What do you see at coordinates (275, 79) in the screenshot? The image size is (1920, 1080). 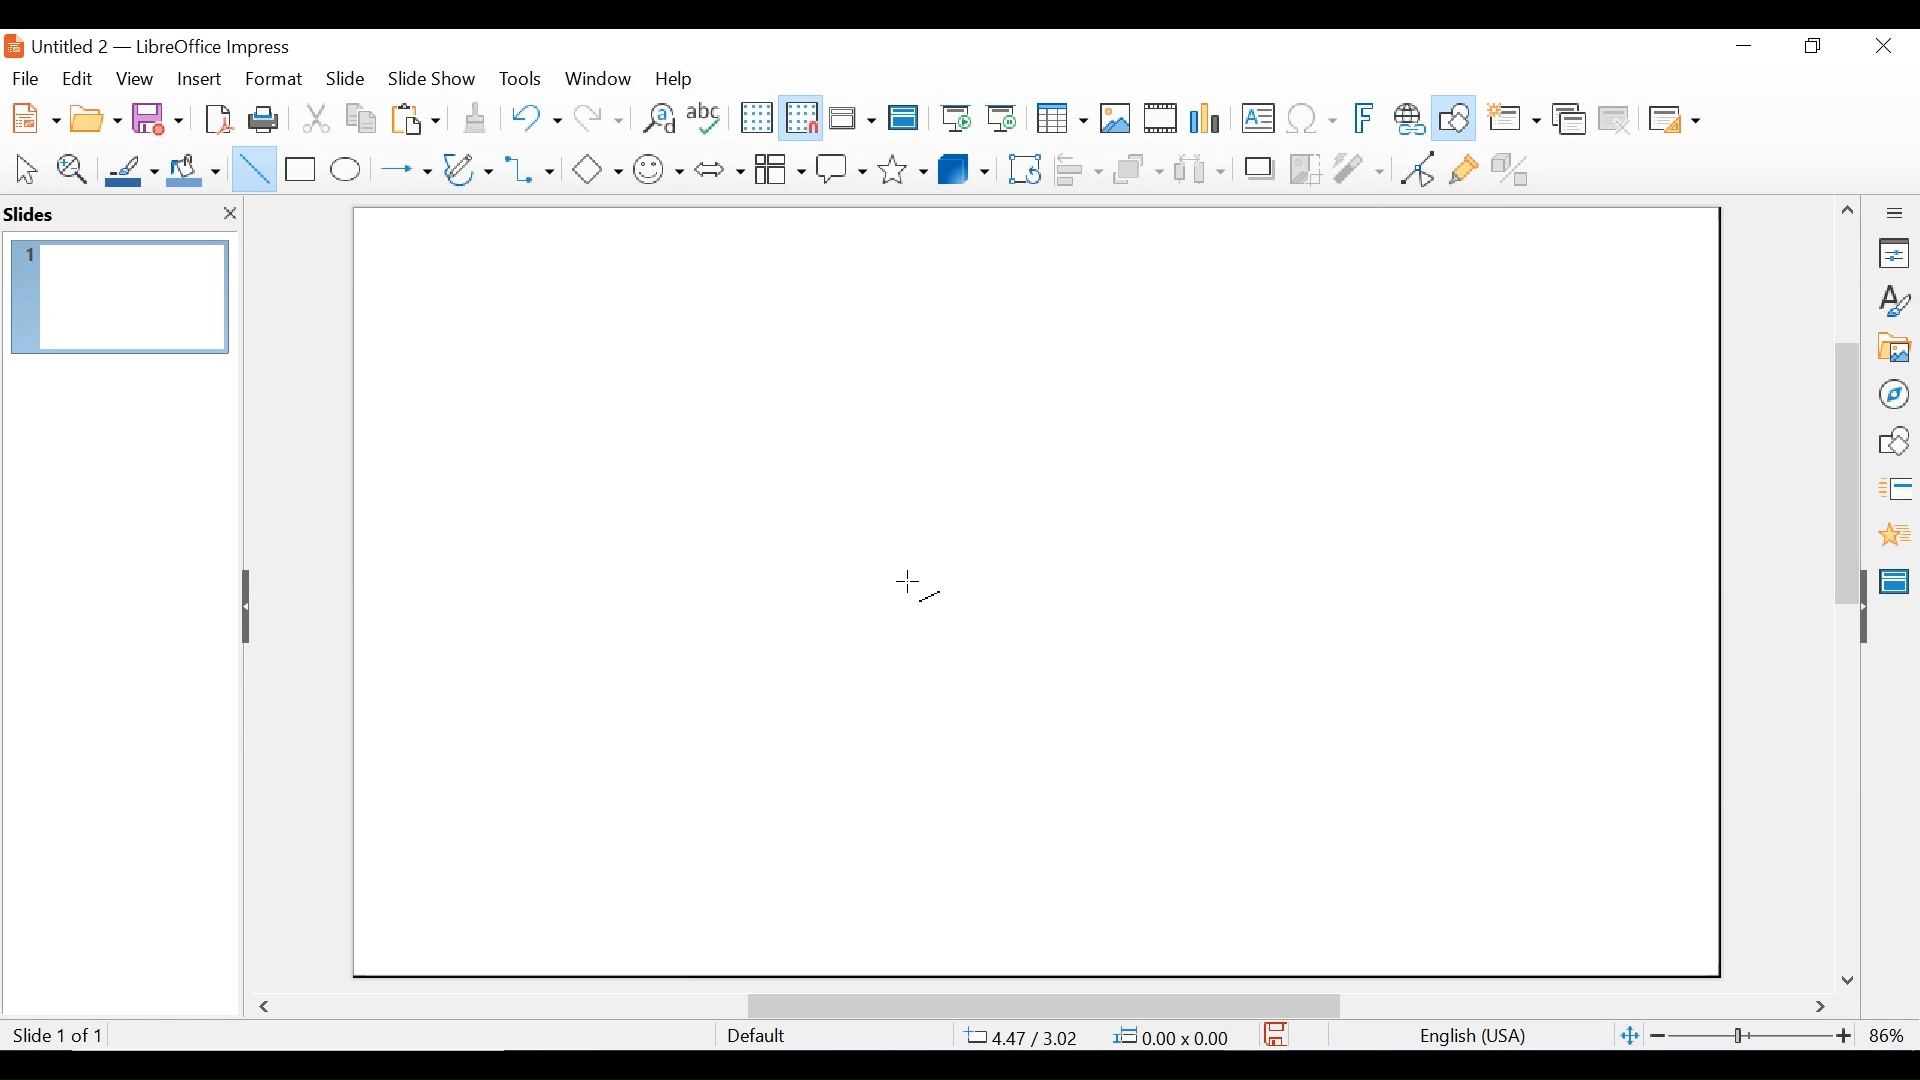 I see `Format` at bounding box center [275, 79].